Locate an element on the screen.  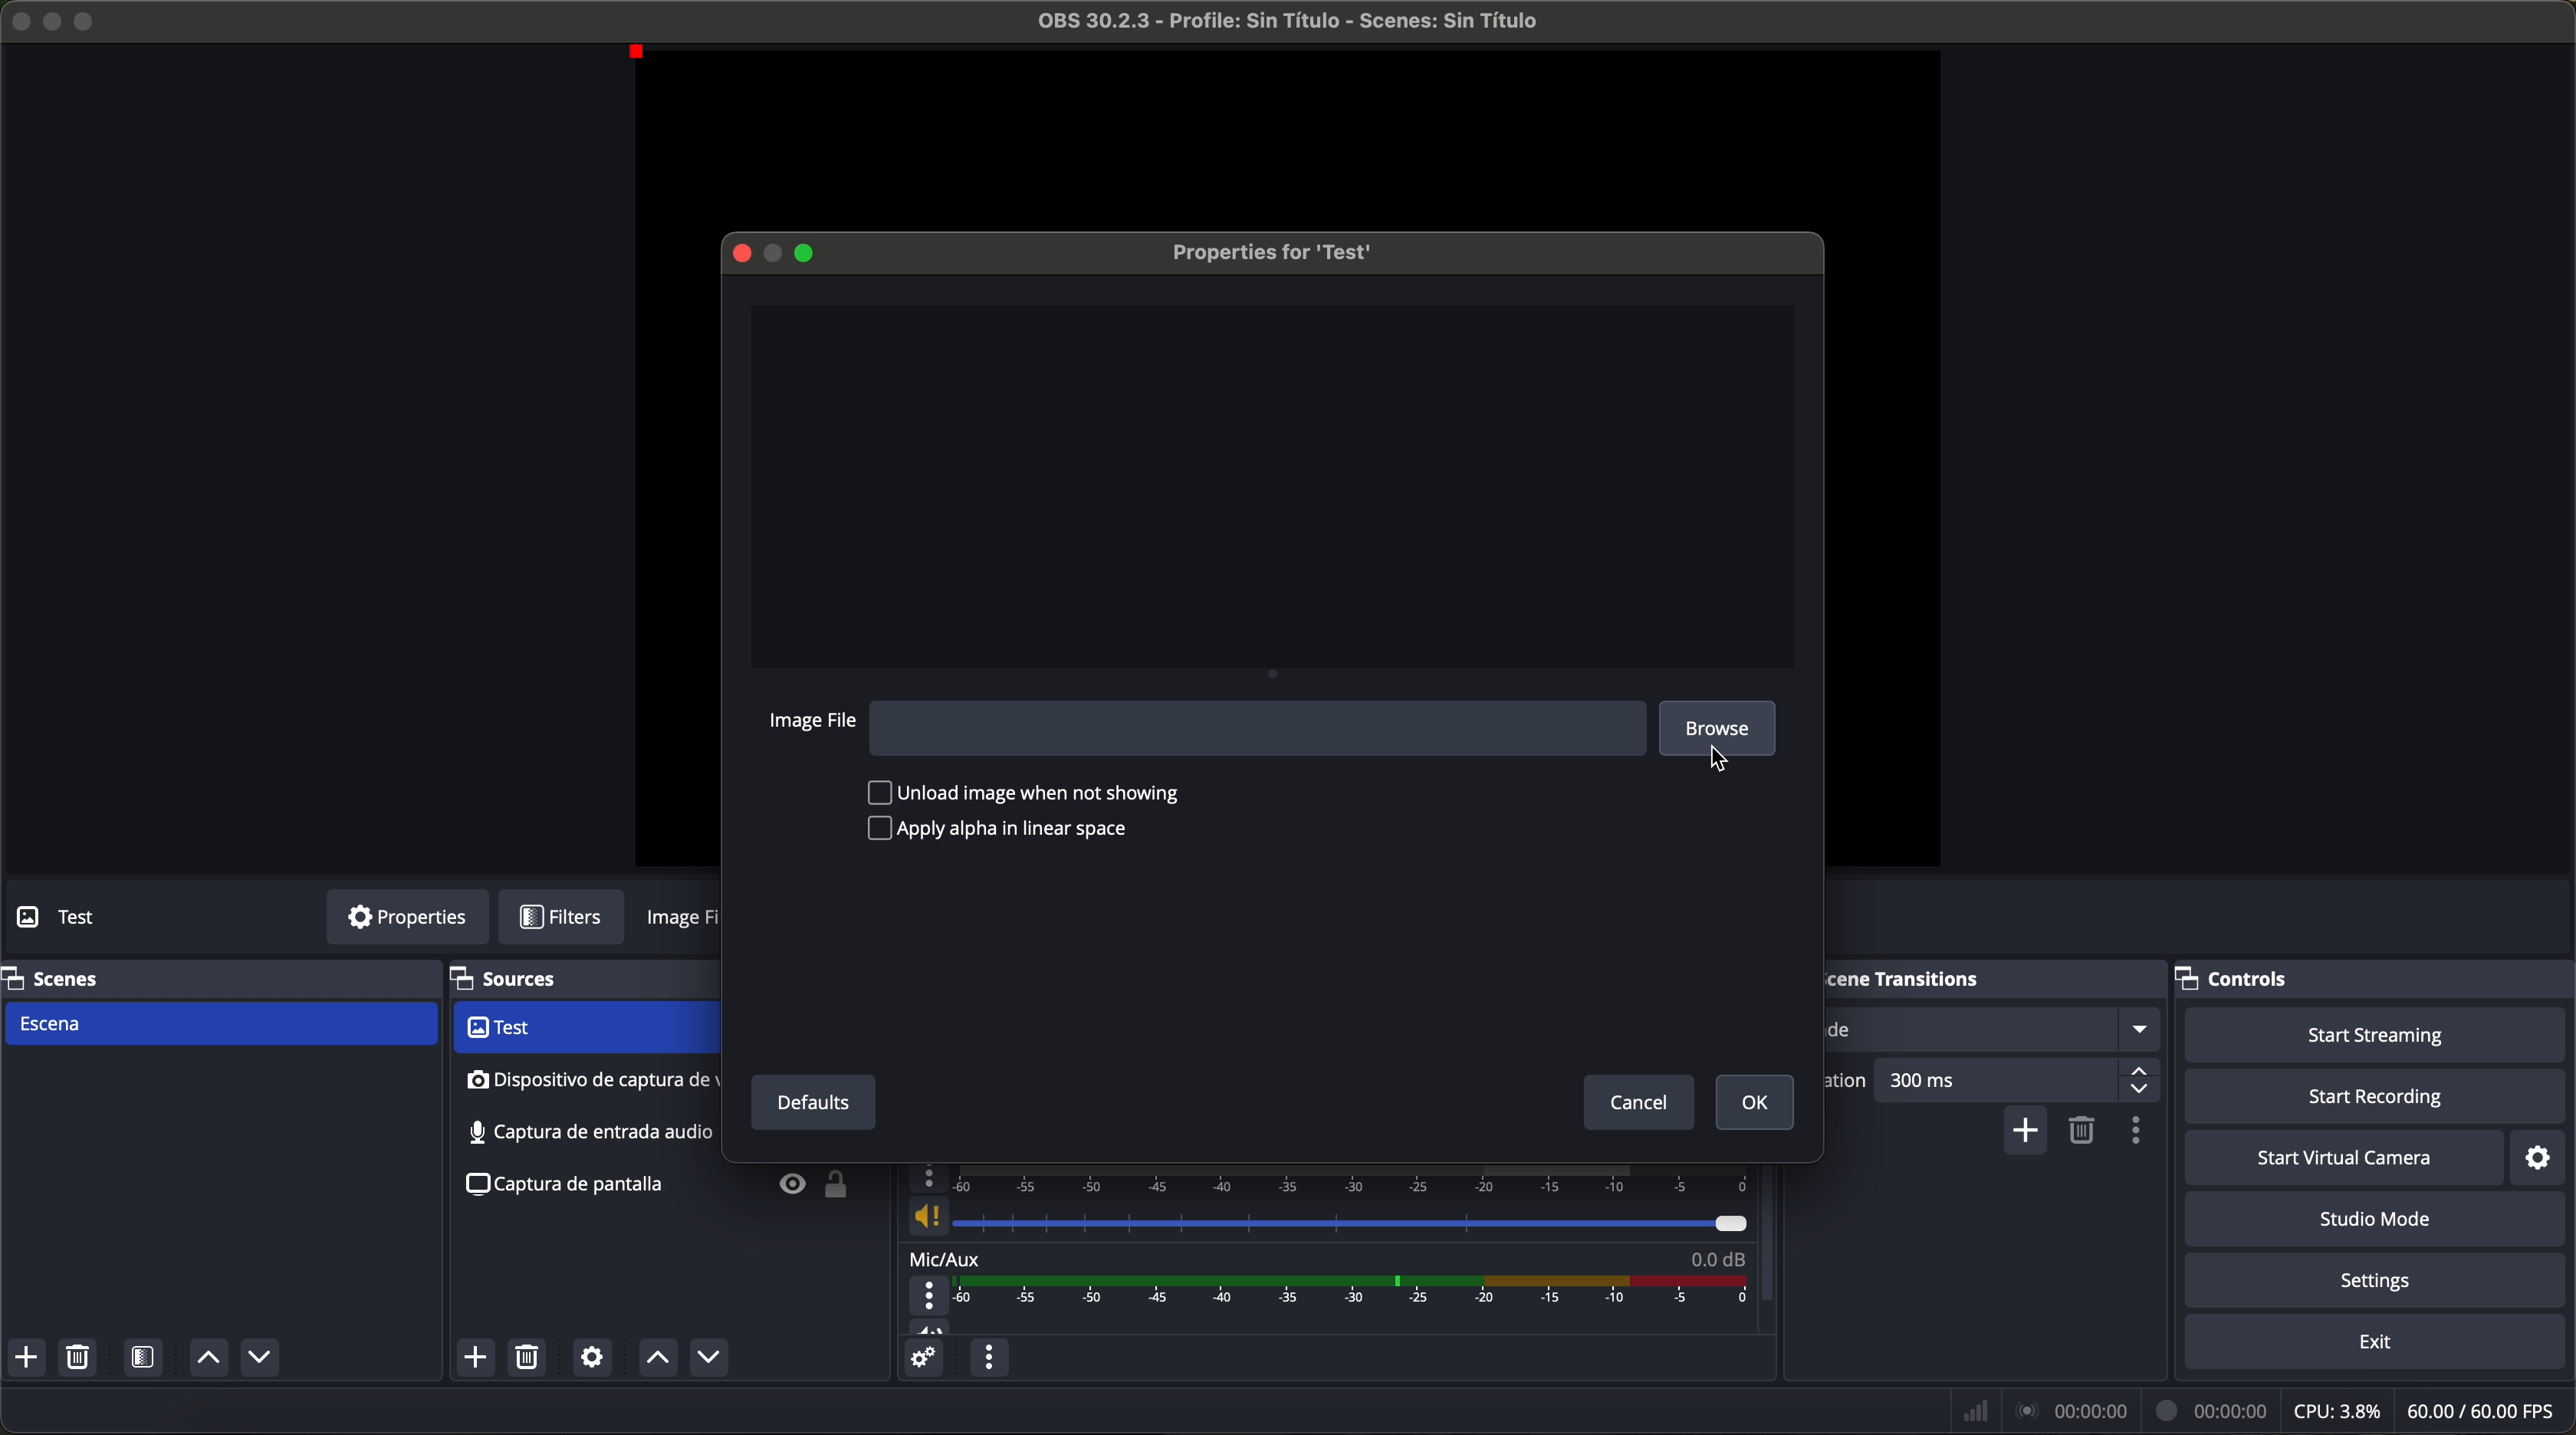
move scene down is located at coordinates (260, 1360).